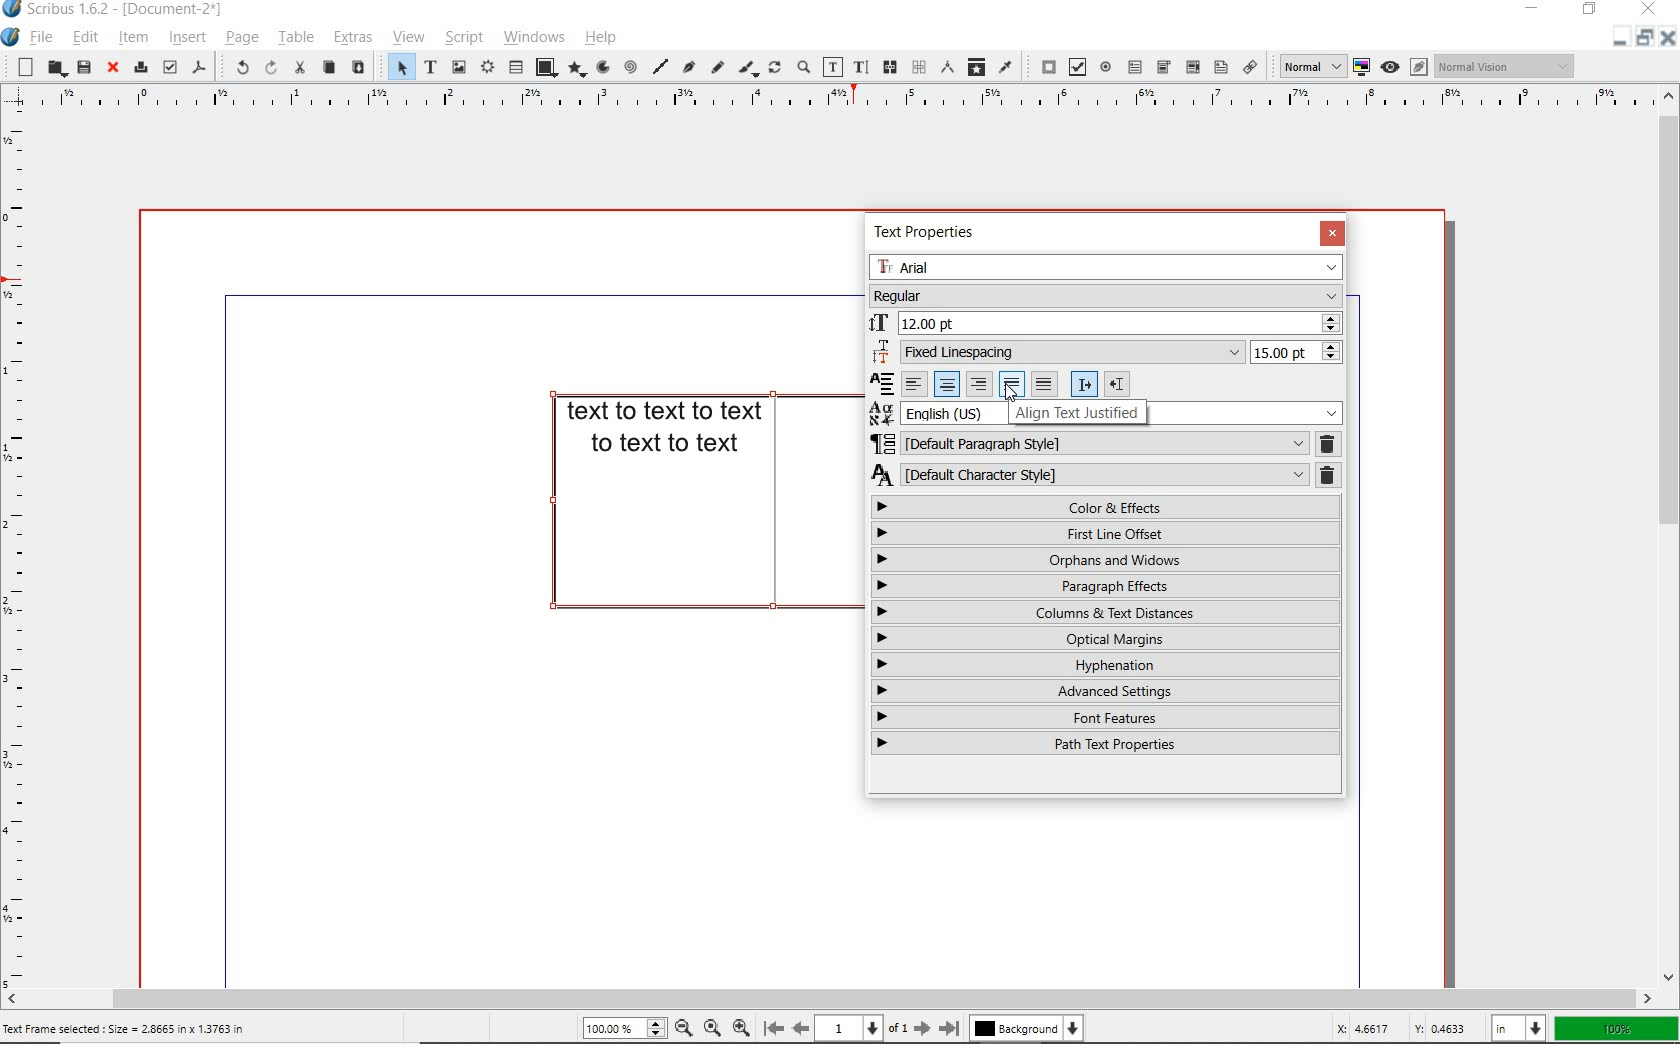 The height and width of the screenshot is (1044, 1680). Describe the element at coordinates (683, 1027) in the screenshot. I see `zoom out` at that location.